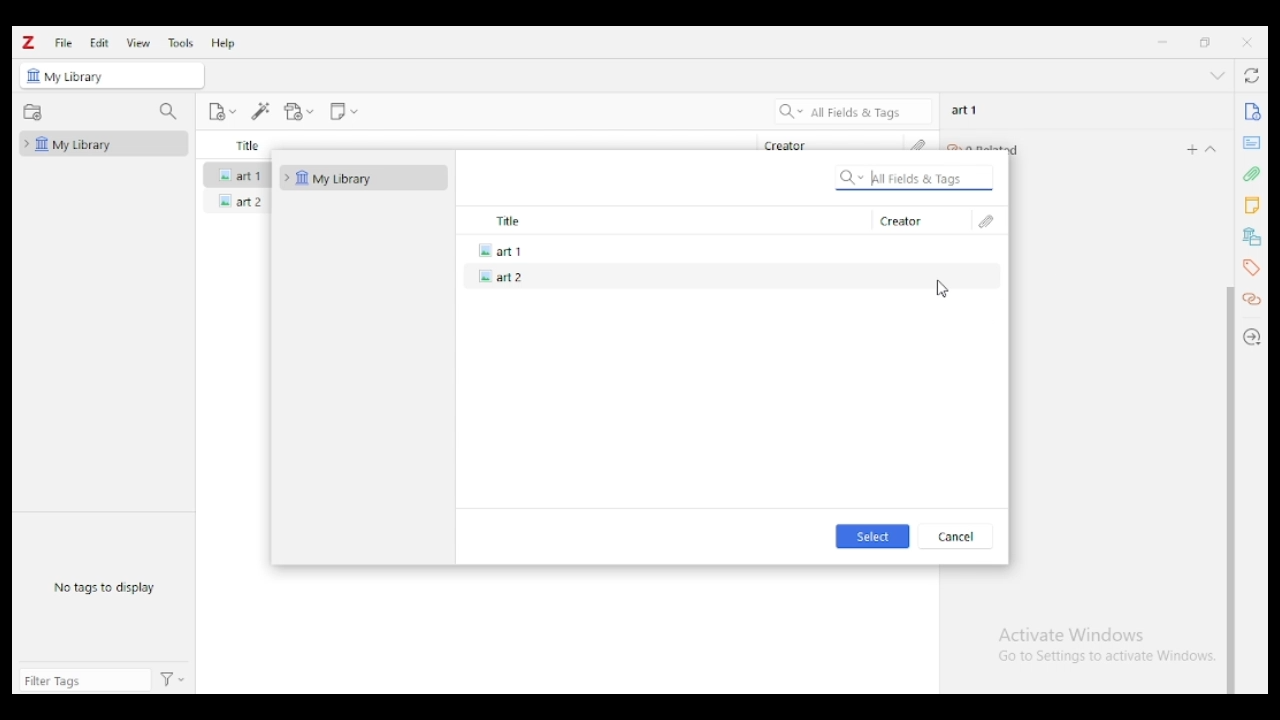 The width and height of the screenshot is (1280, 720). I want to click on close, so click(1247, 42).